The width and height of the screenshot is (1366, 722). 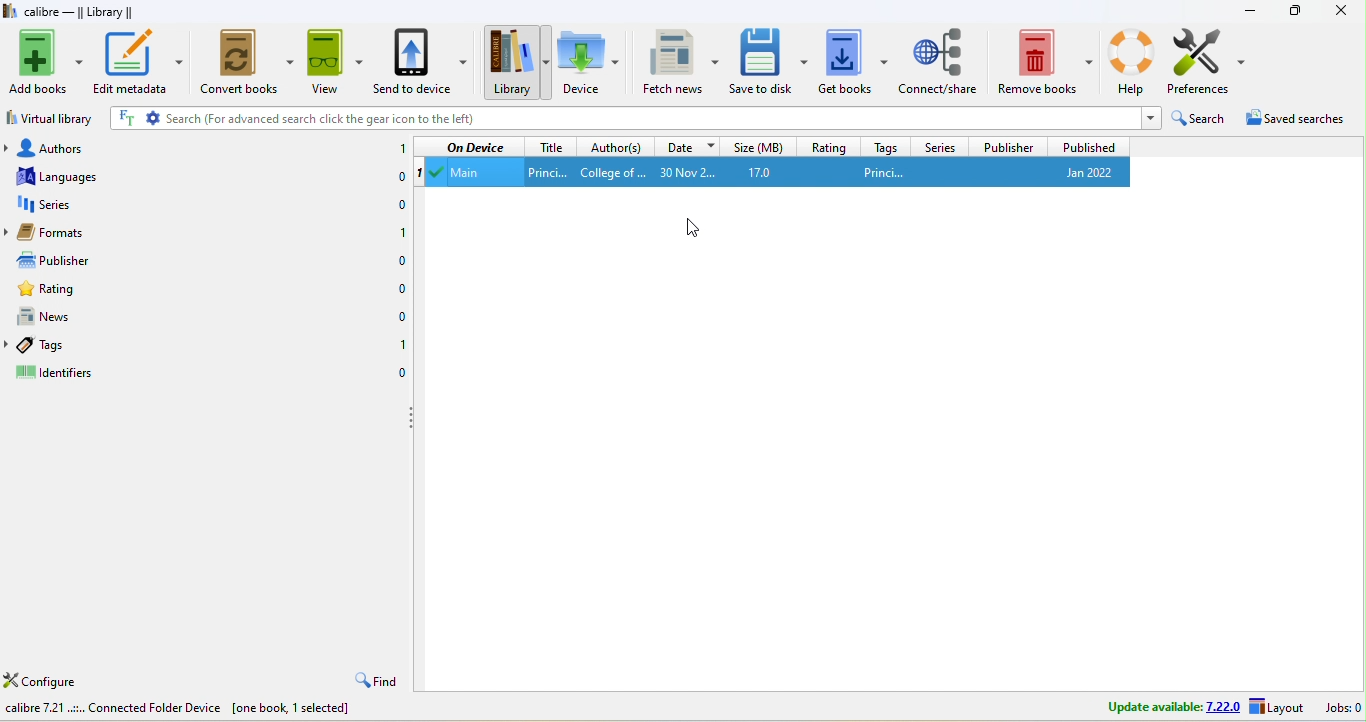 I want to click on update avalable 7.22.0, so click(x=1160, y=706).